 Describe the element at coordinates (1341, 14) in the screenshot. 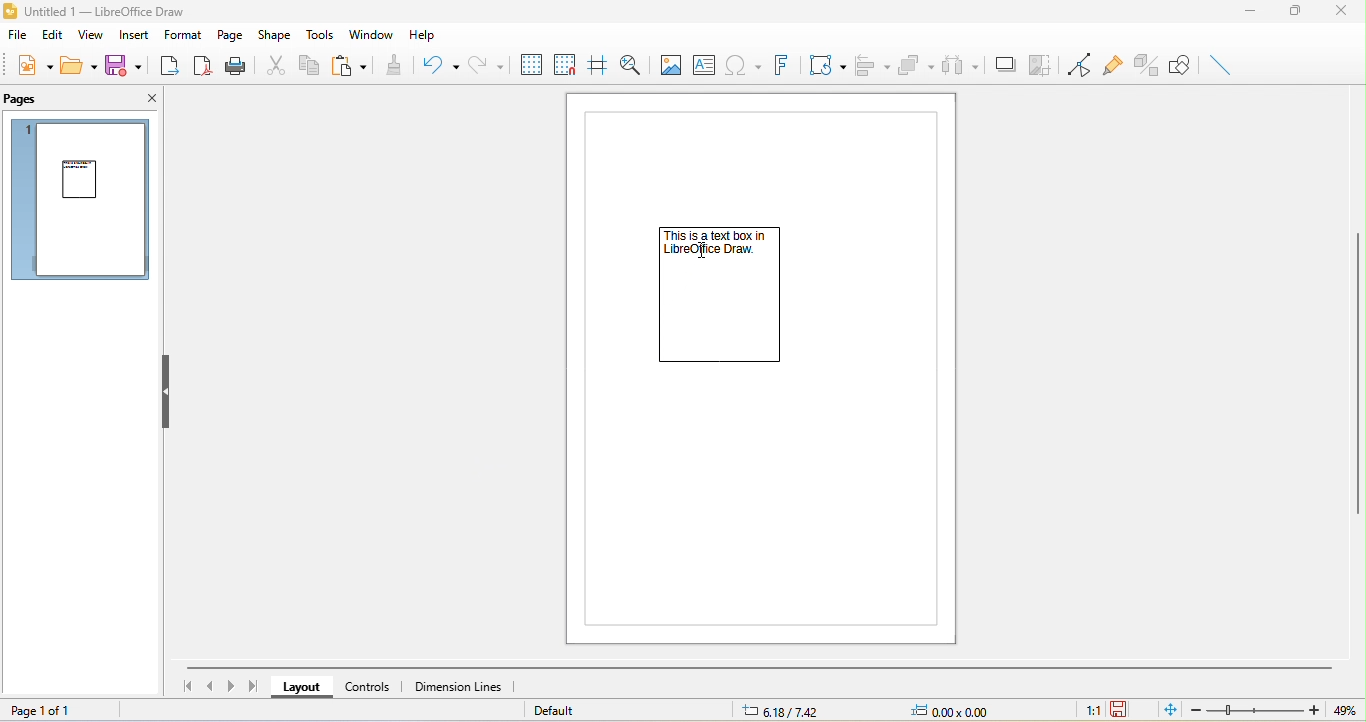

I see `close` at that location.